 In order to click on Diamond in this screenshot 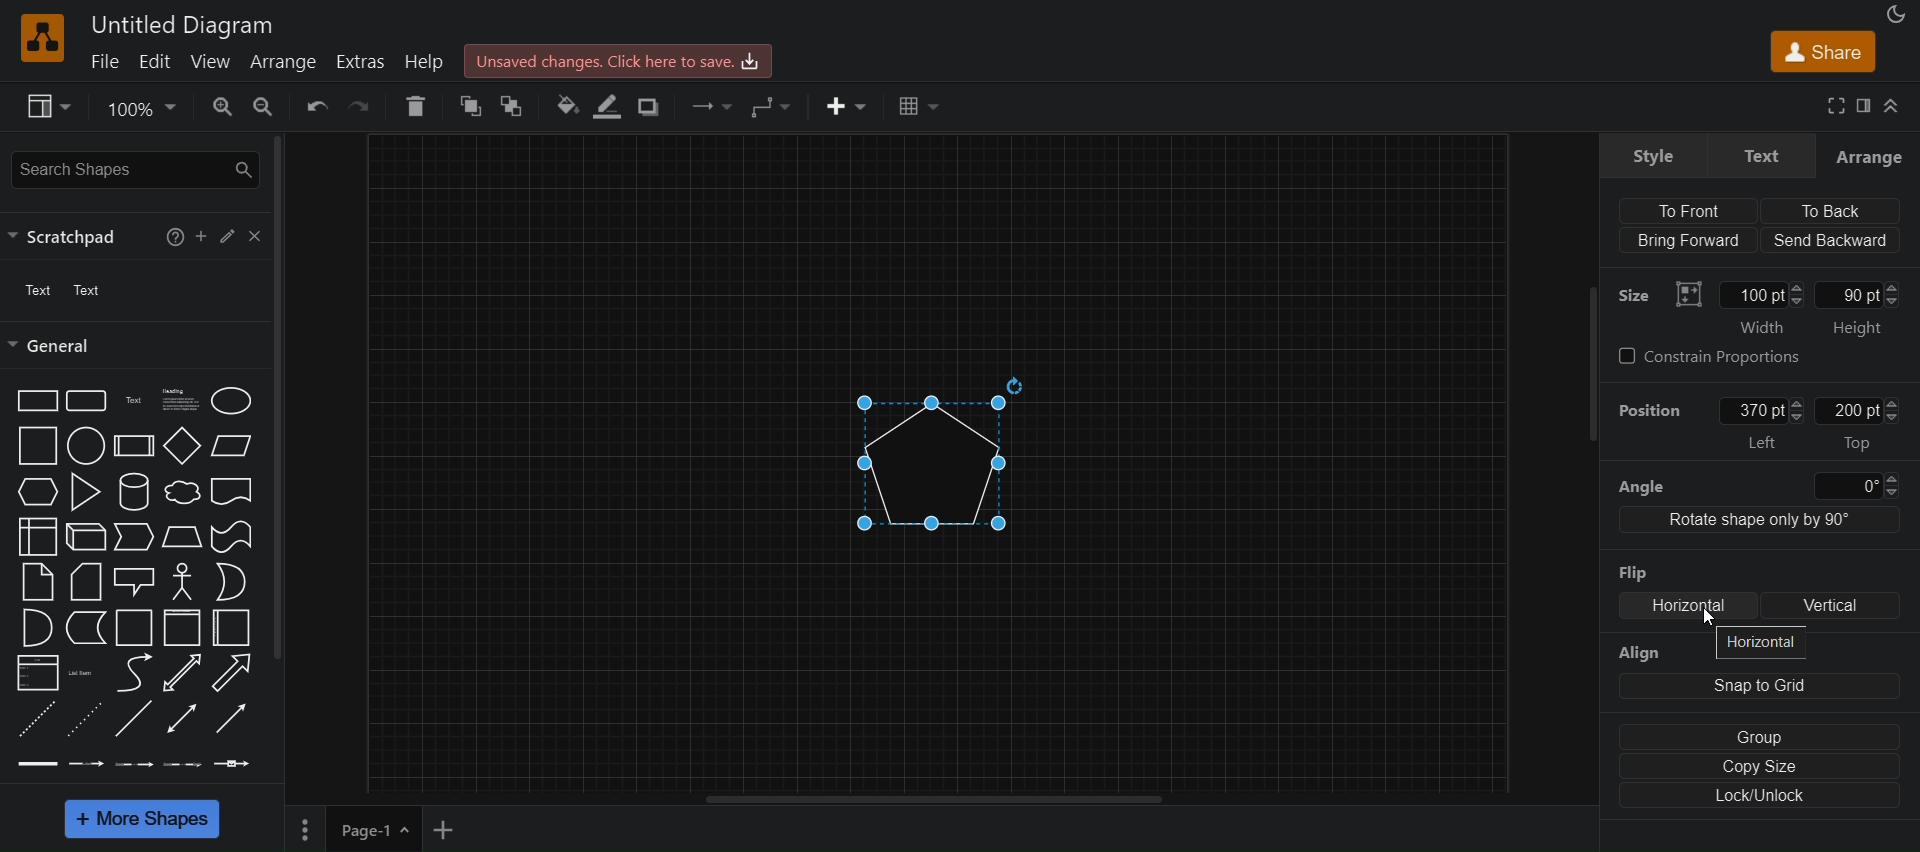, I will do `click(183, 446)`.